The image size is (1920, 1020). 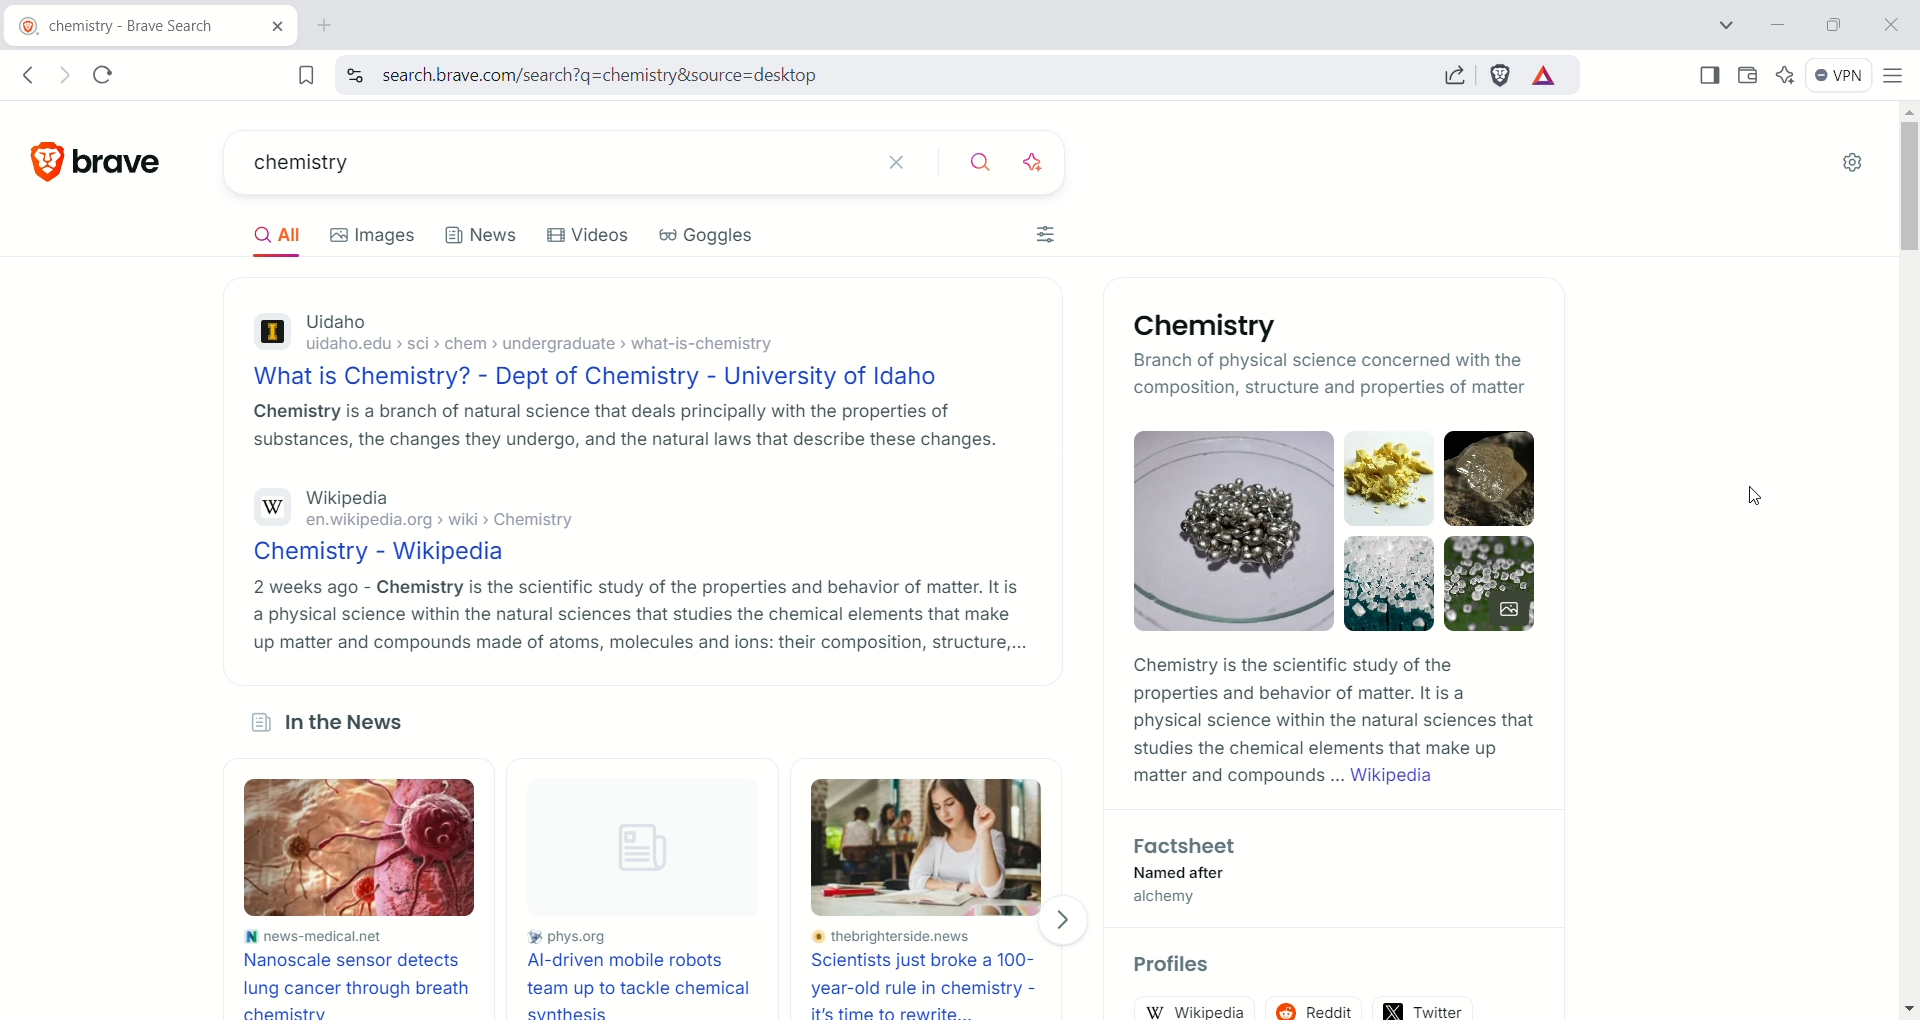 What do you see at coordinates (284, 238) in the screenshot?
I see `All` at bounding box center [284, 238].